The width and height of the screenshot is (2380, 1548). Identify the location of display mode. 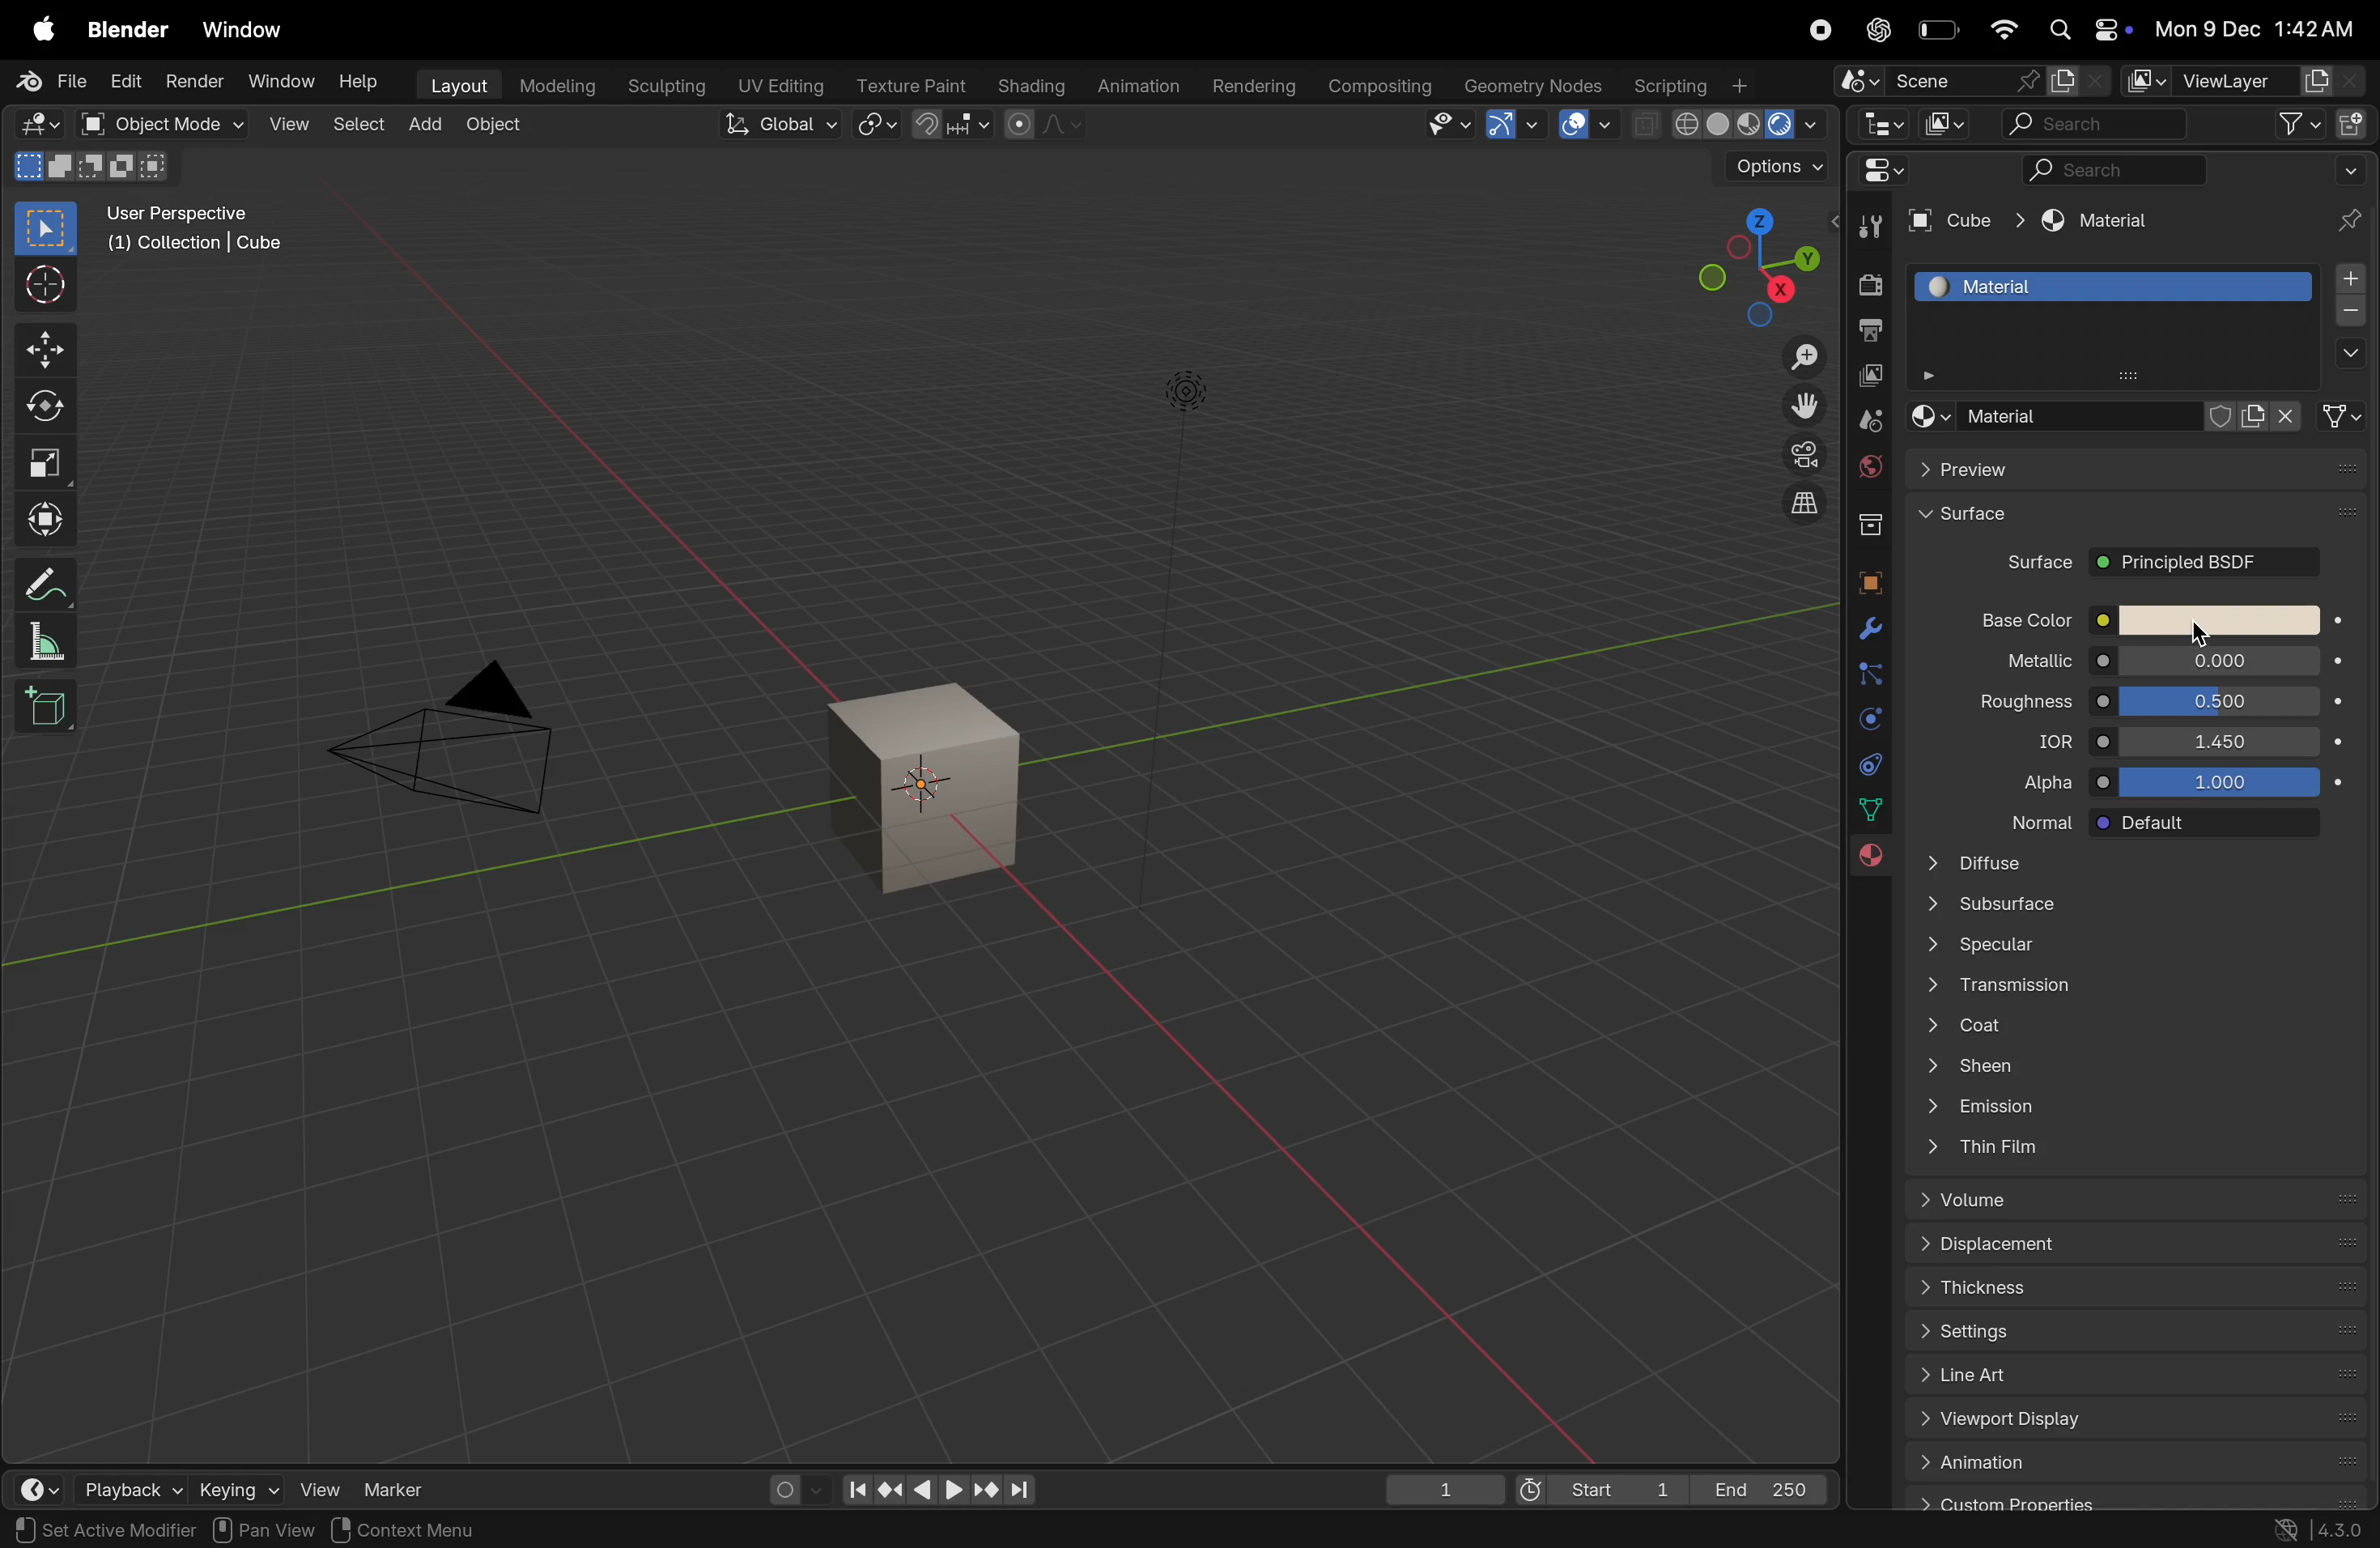
(1942, 122).